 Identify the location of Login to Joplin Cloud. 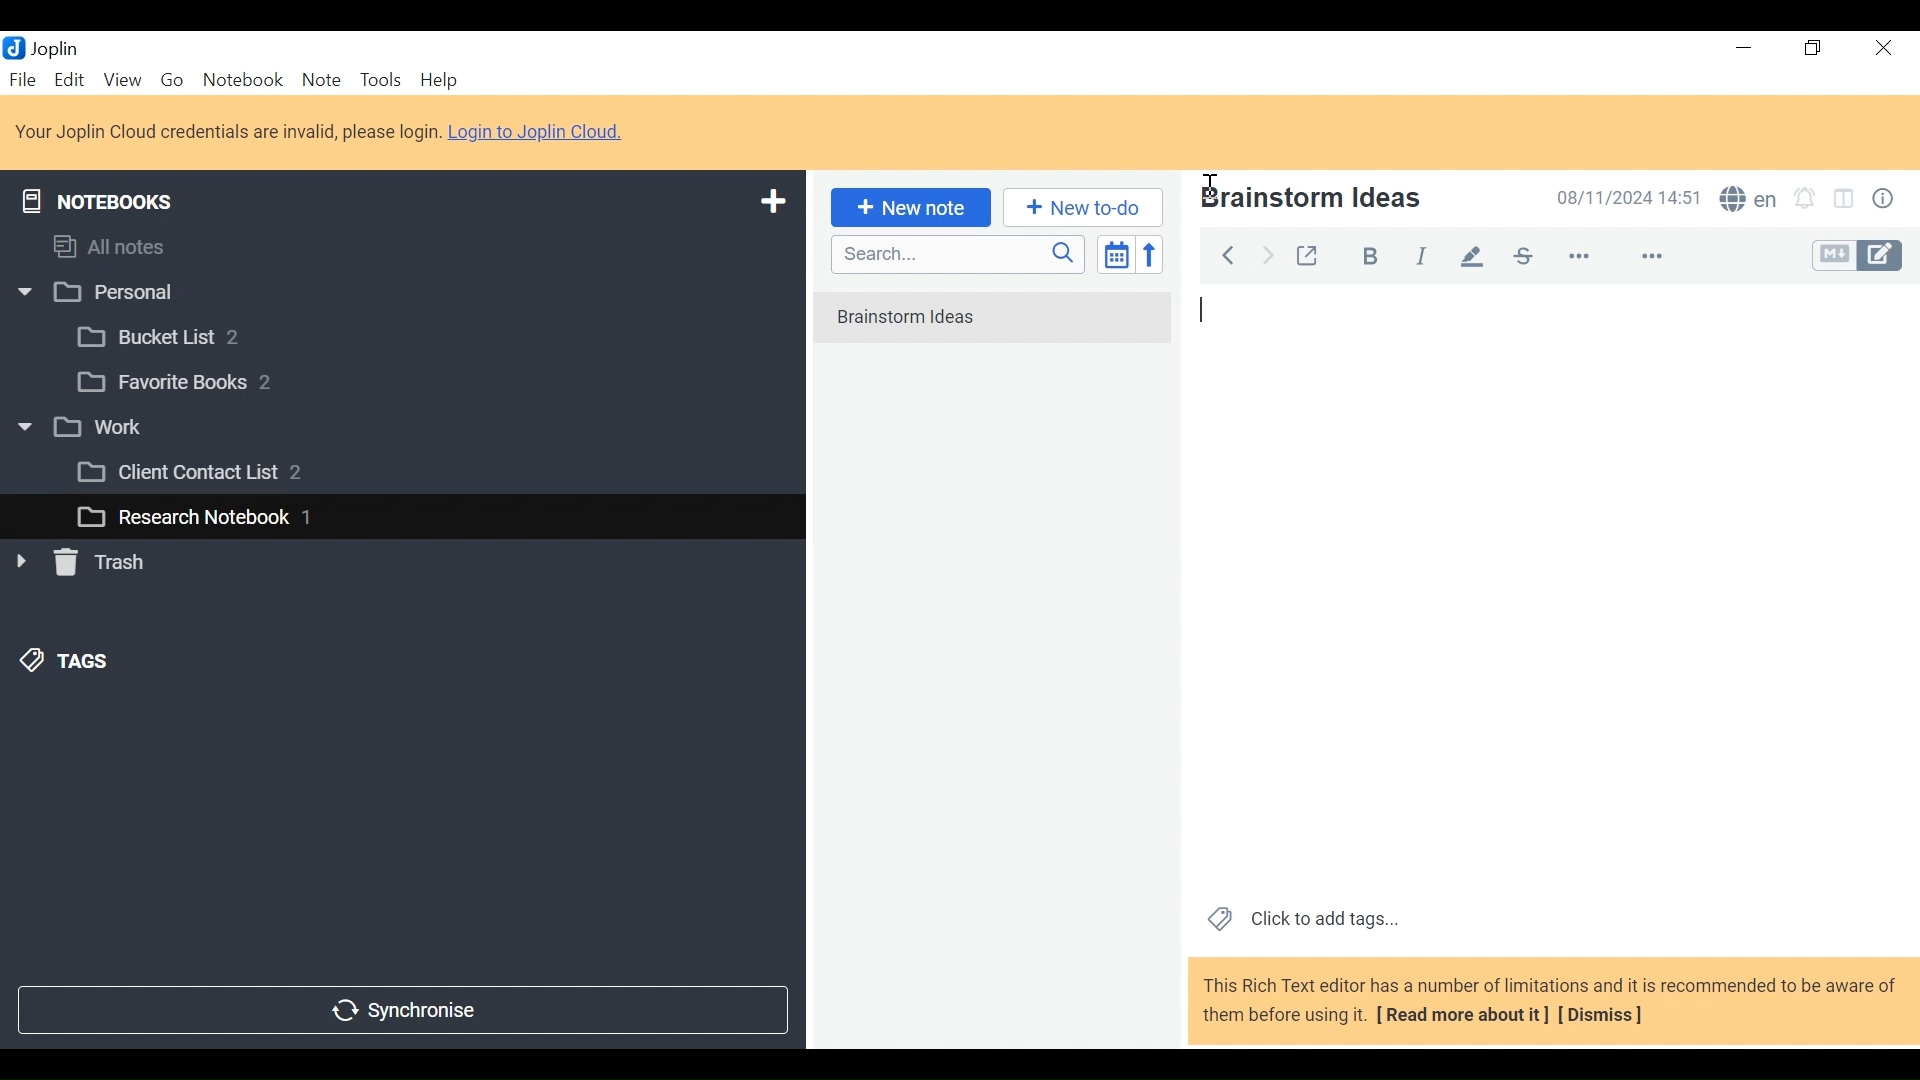
(227, 132).